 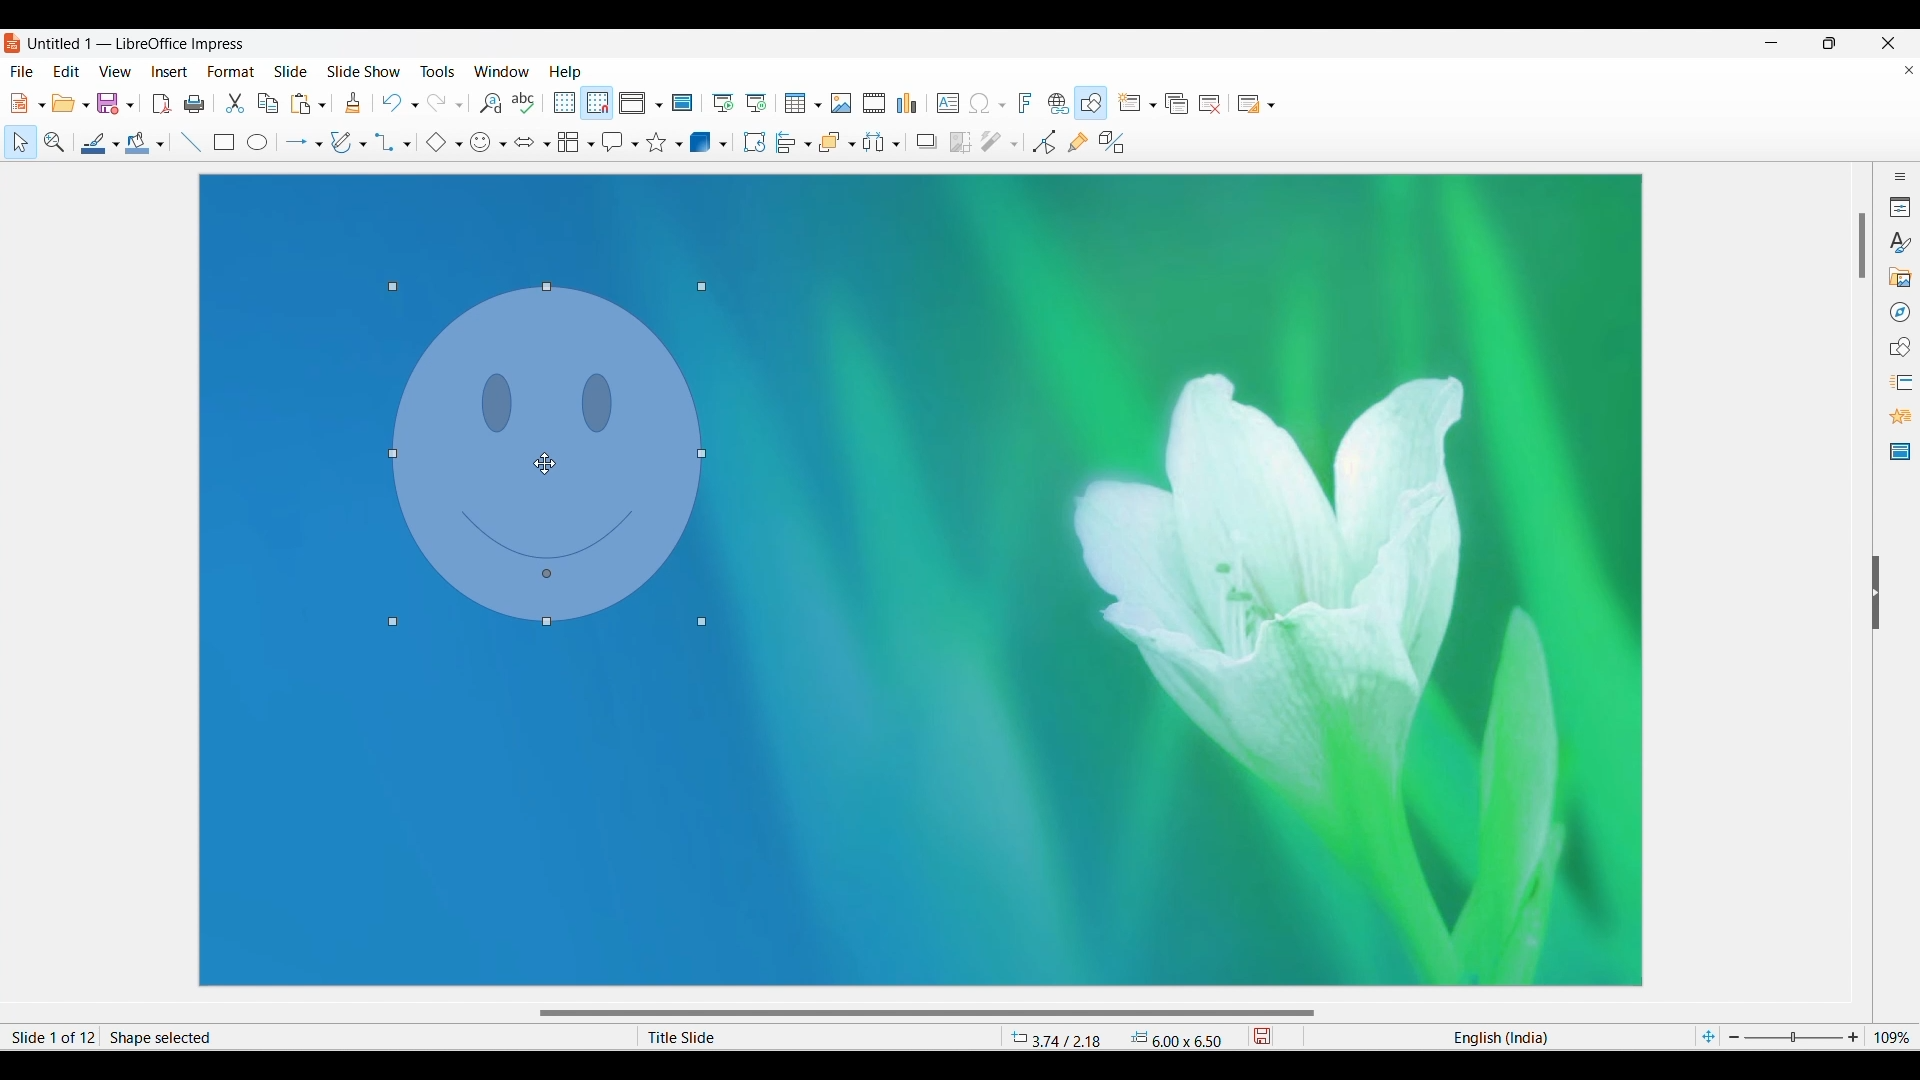 I want to click on Duplicate slide, so click(x=1177, y=104).